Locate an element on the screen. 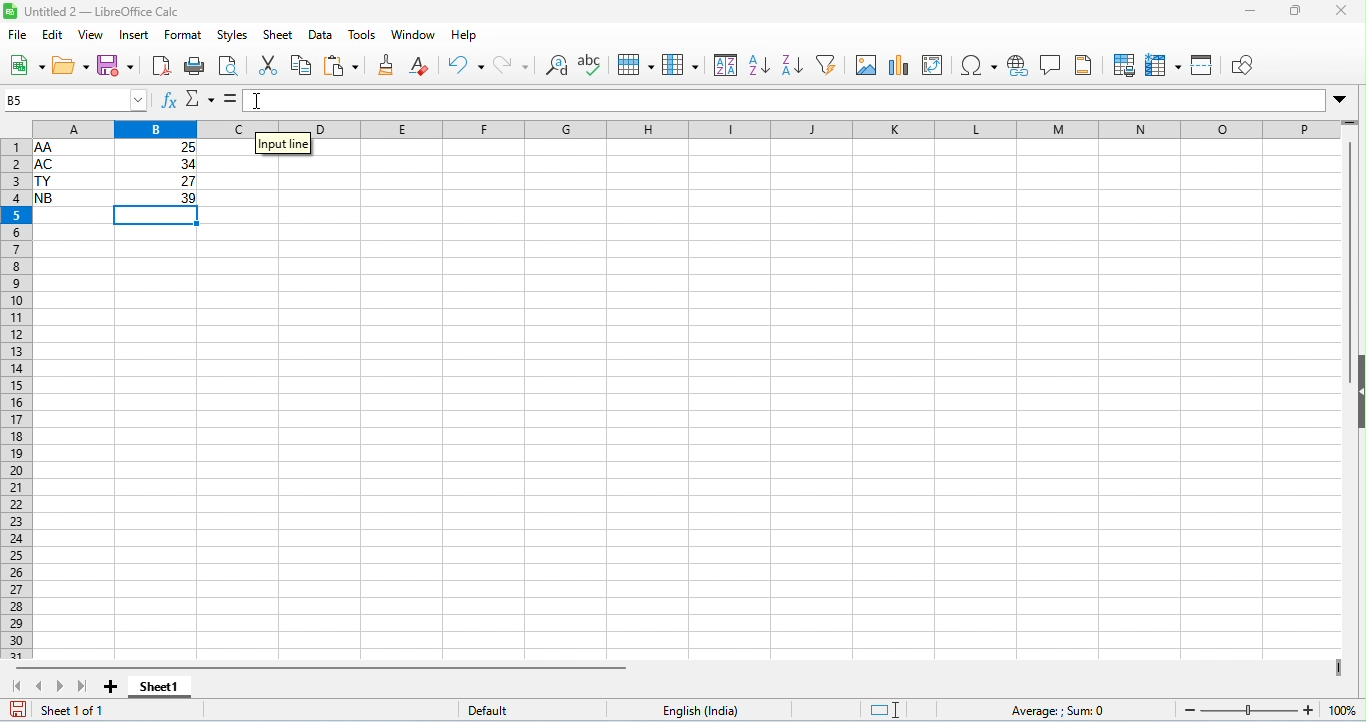 This screenshot has height=722, width=1366. edit is located at coordinates (54, 35).